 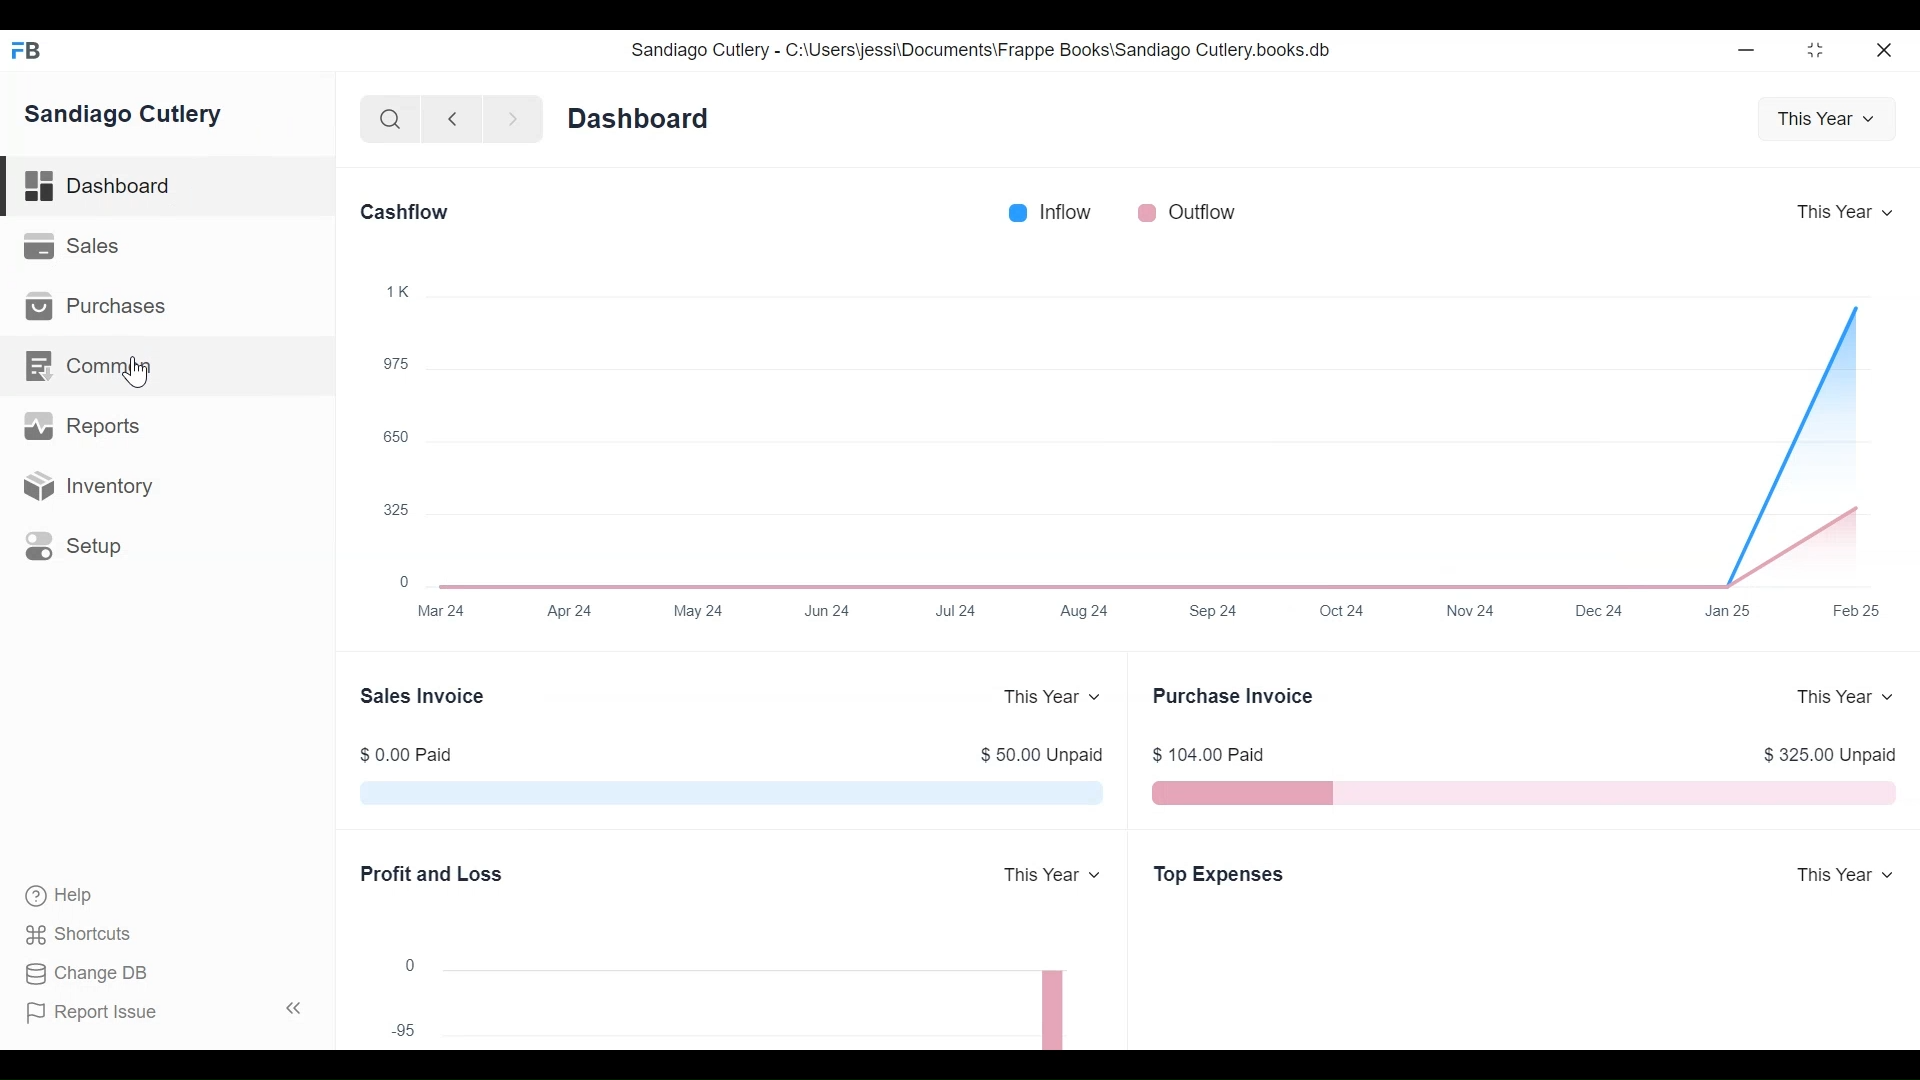 What do you see at coordinates (409, 964) in the screenshot?
I see `0` at bounding box center [409, 964].